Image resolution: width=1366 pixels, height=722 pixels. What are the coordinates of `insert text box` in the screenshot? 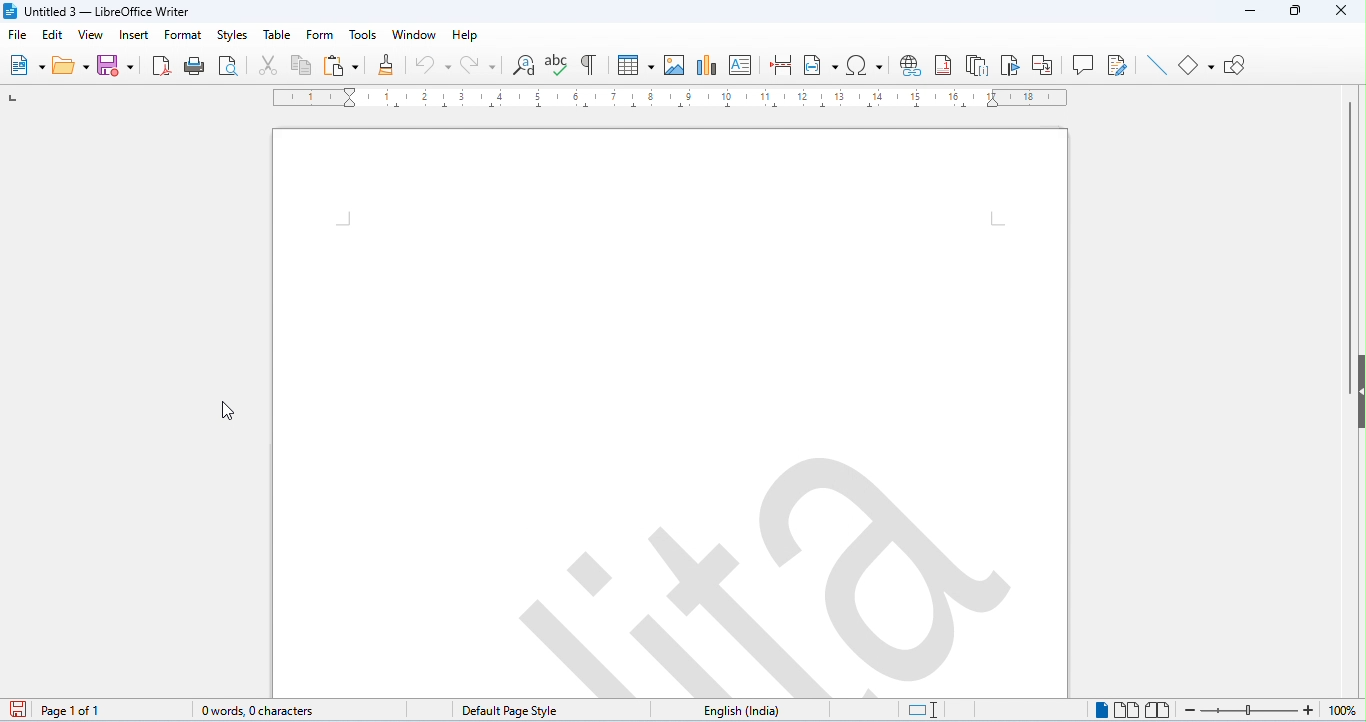 It's located at (743, 63).